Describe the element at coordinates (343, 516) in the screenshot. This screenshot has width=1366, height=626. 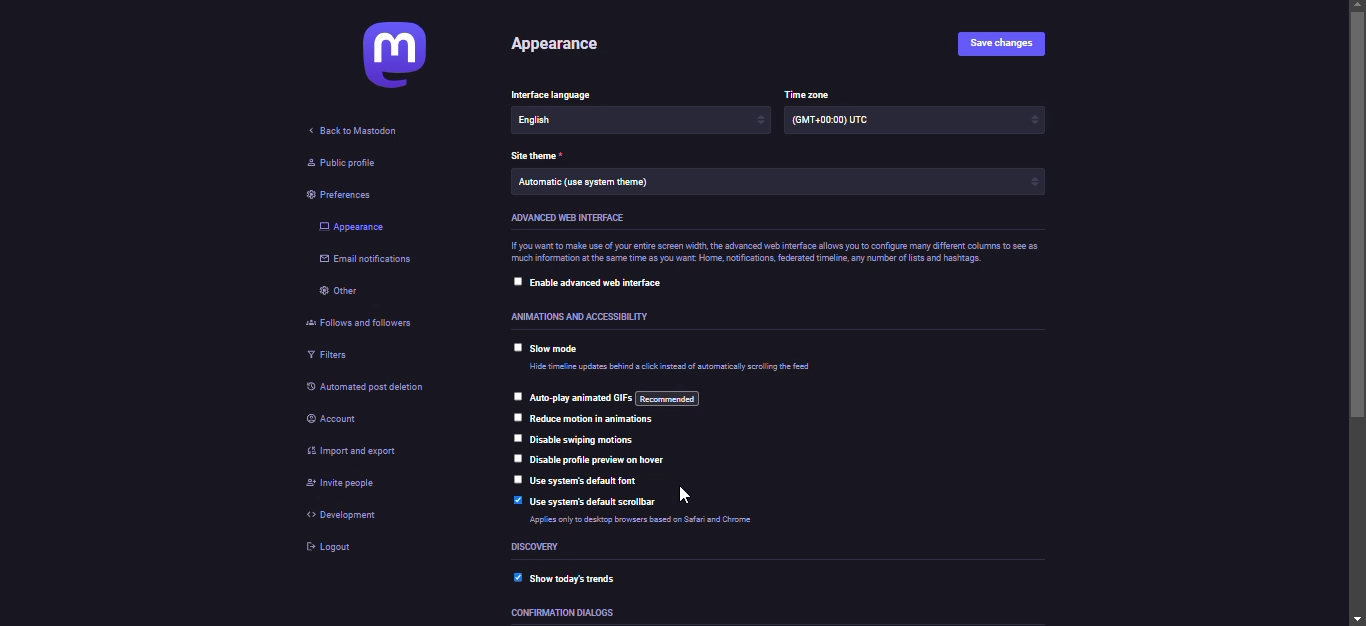
I see `development` at that location.